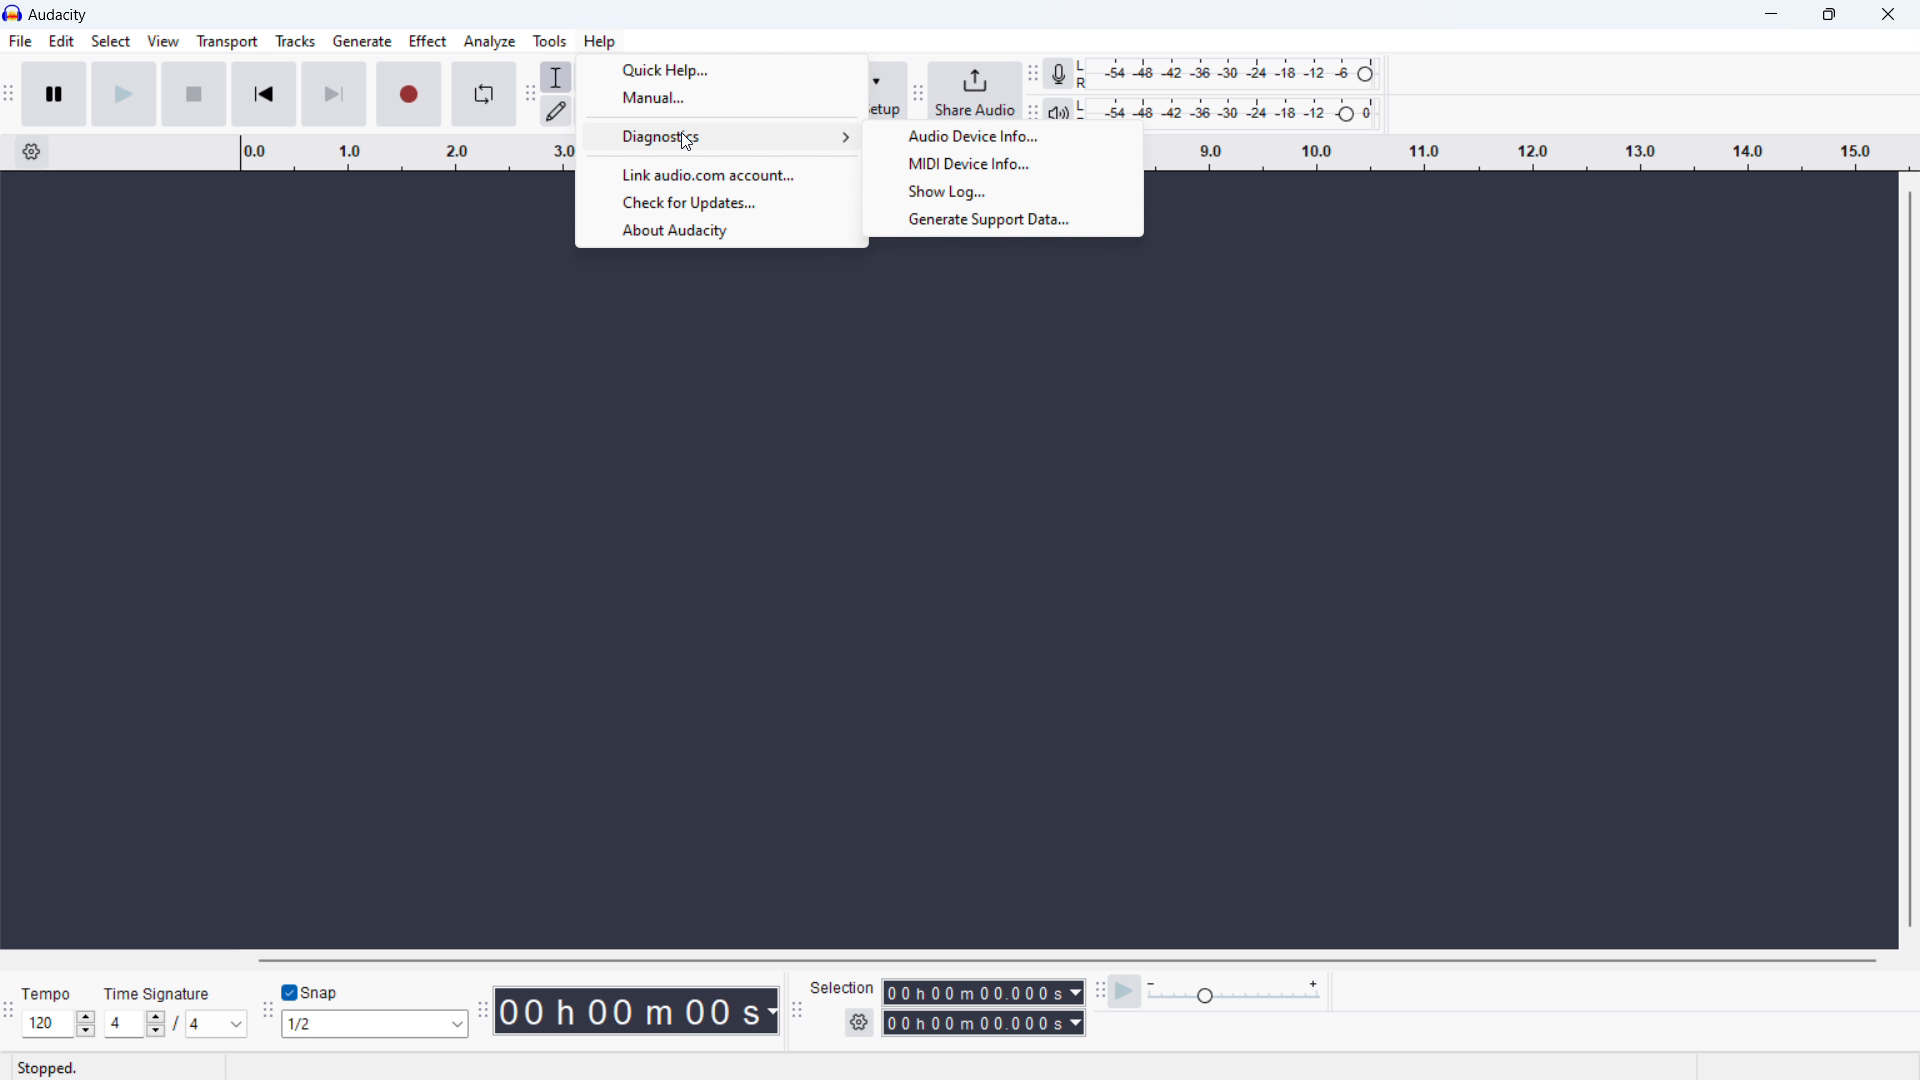 This screenshot has width=1920, height=1080. I want to click on check for updates, so click(722, 204).